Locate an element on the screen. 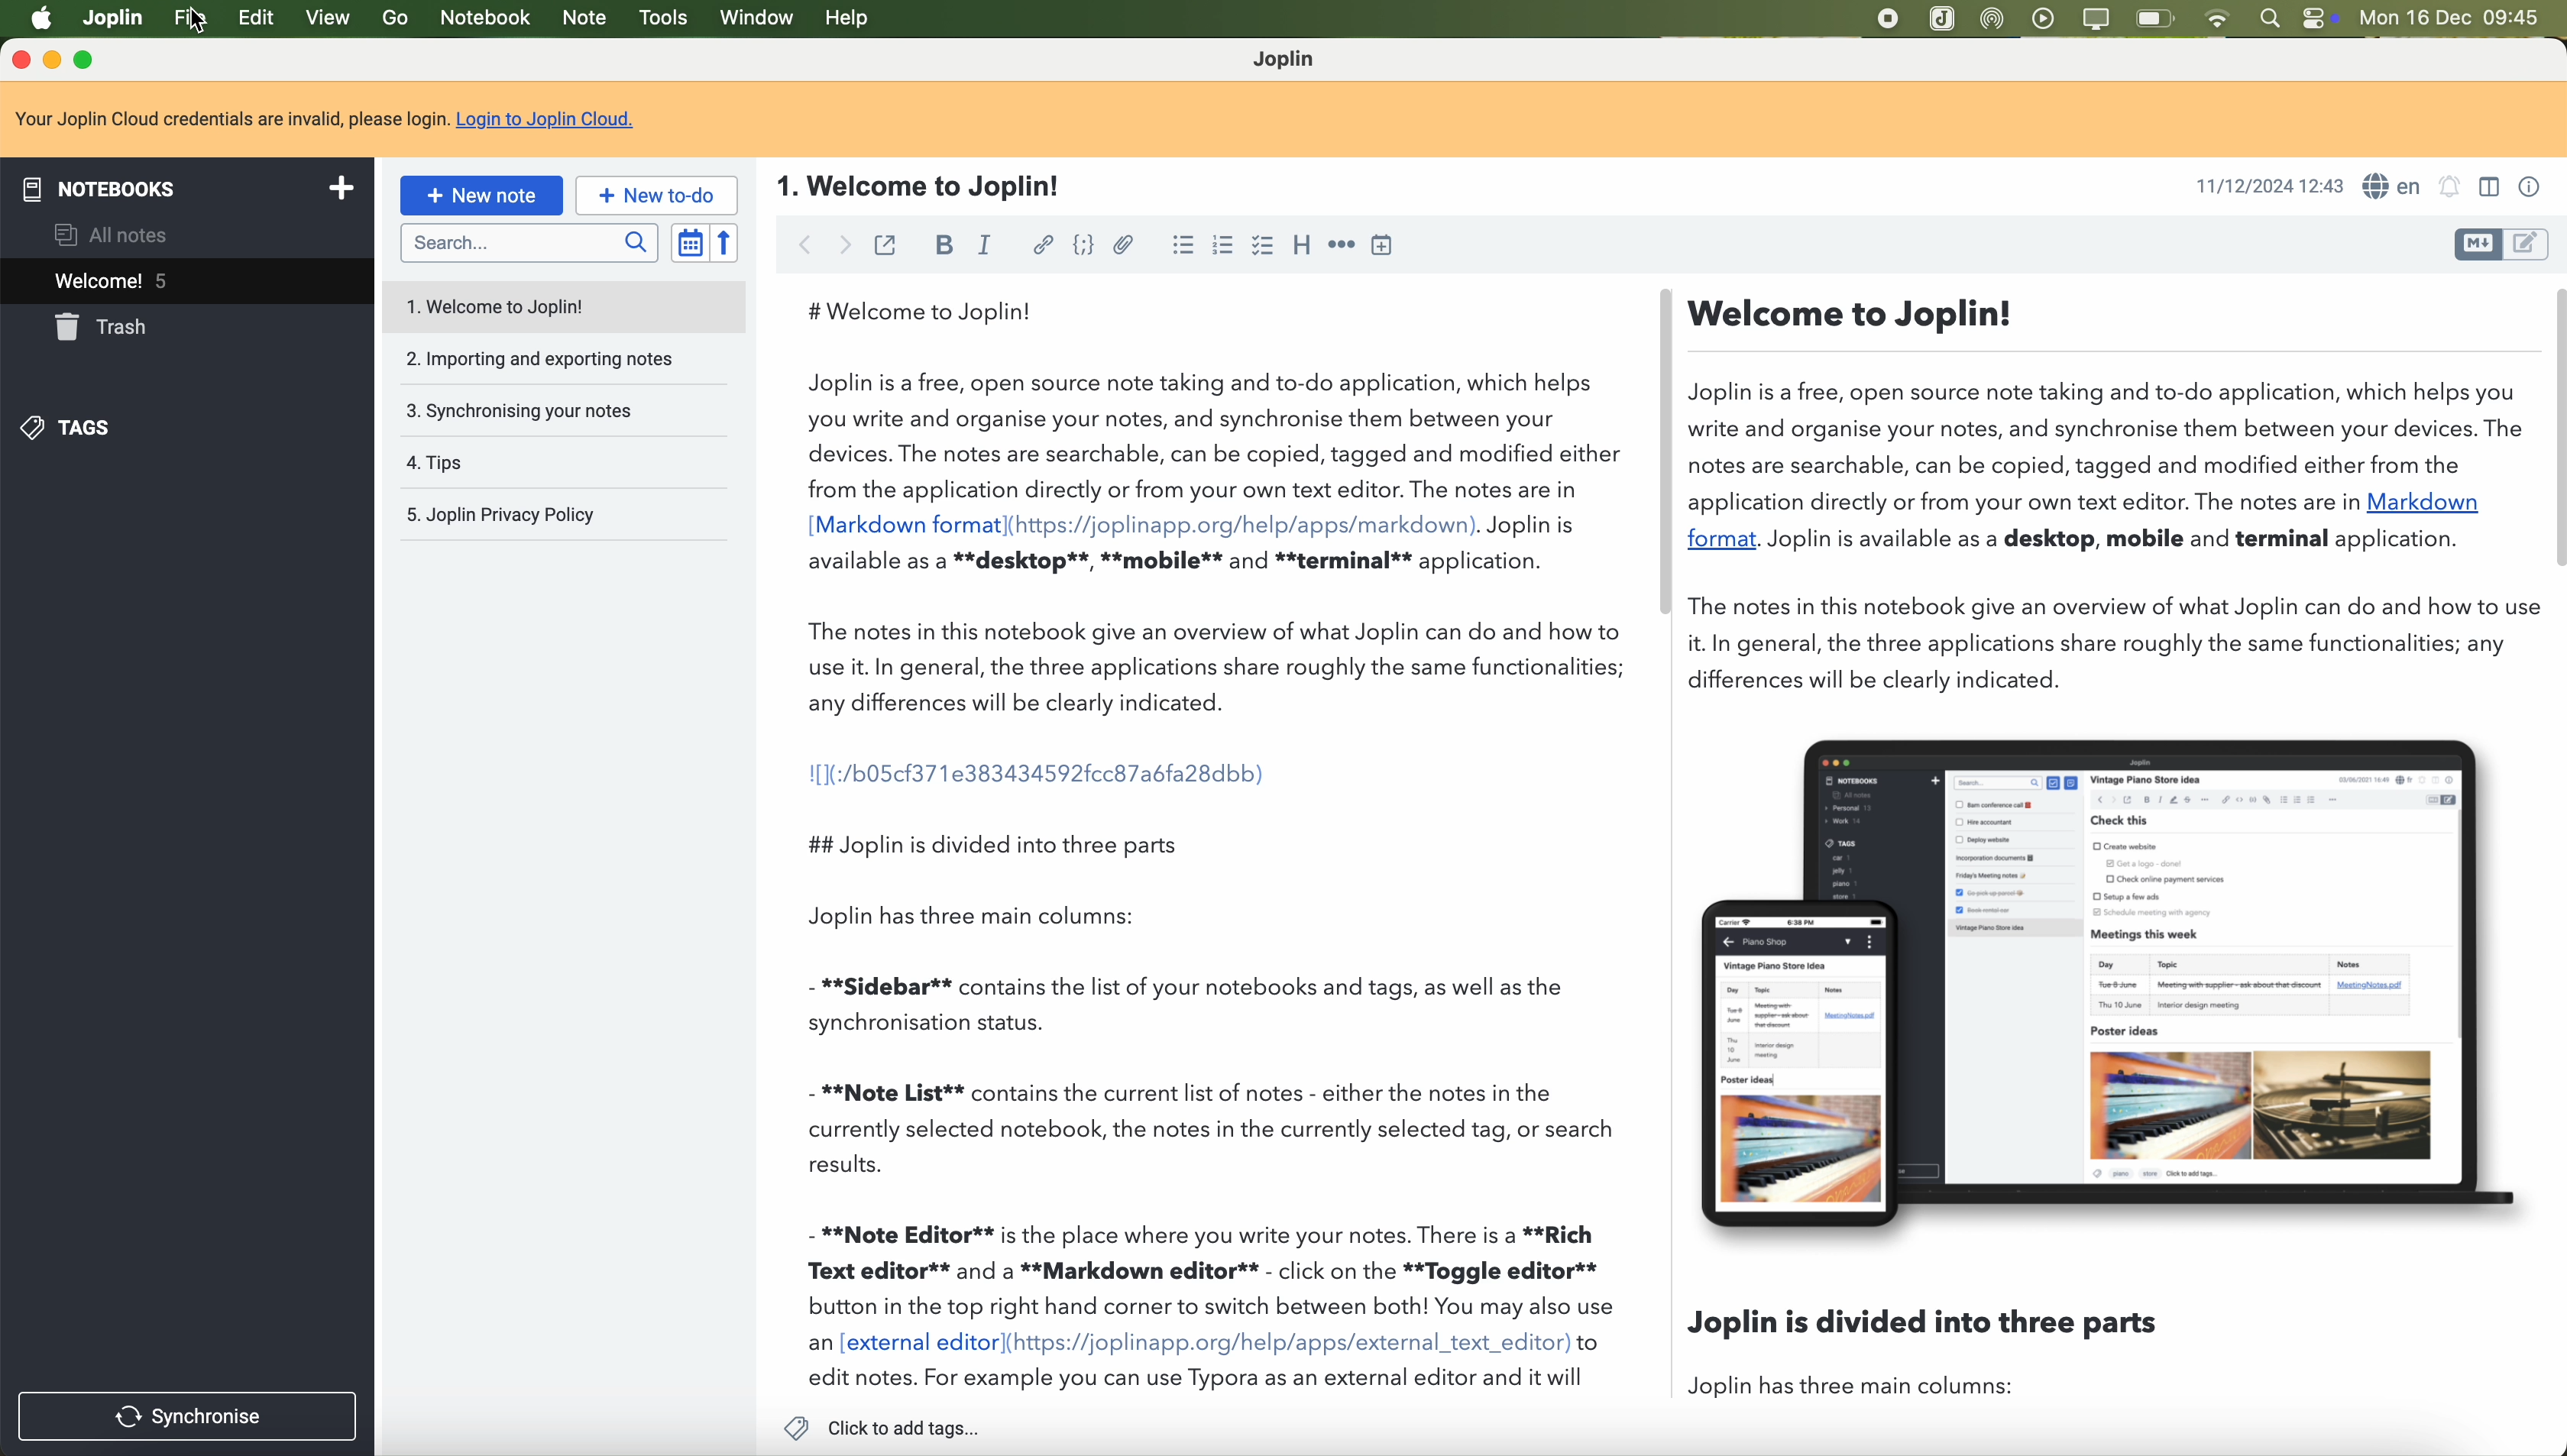 The width and height of the screenshot is (2567, 1456). # Welcome to Joplin! is located at coordinates (929, 311).